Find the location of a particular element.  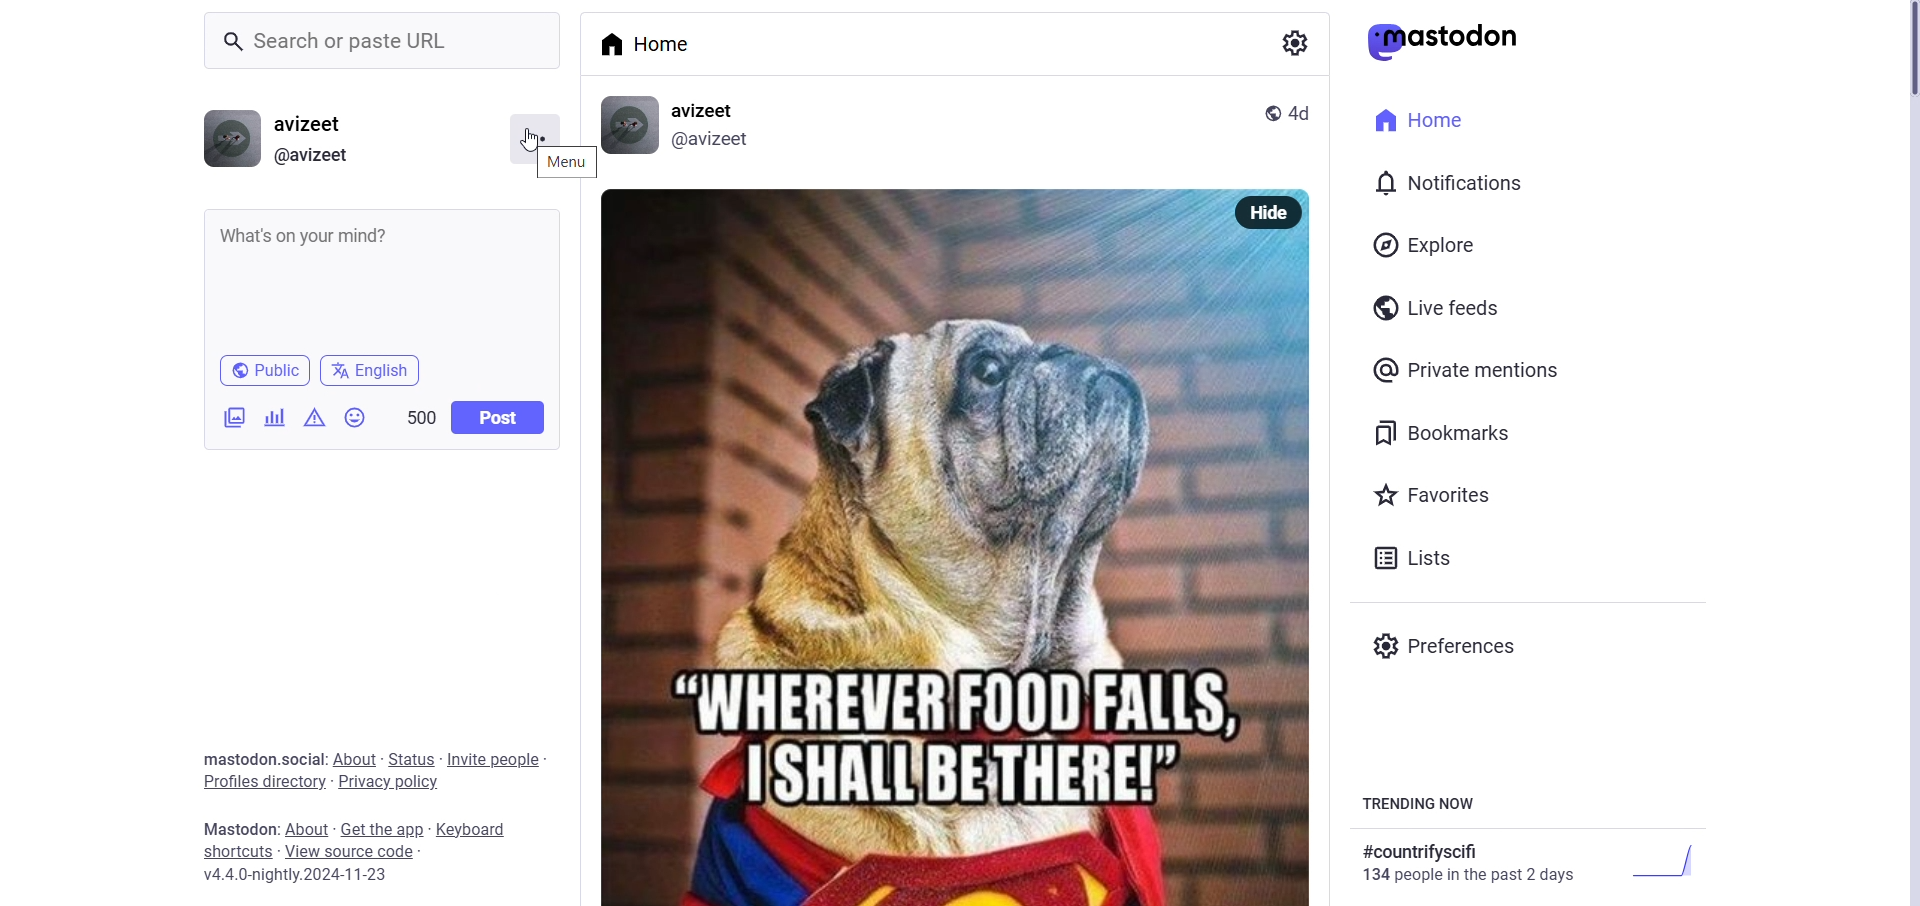

cursor is located at coordinates (524, 139).